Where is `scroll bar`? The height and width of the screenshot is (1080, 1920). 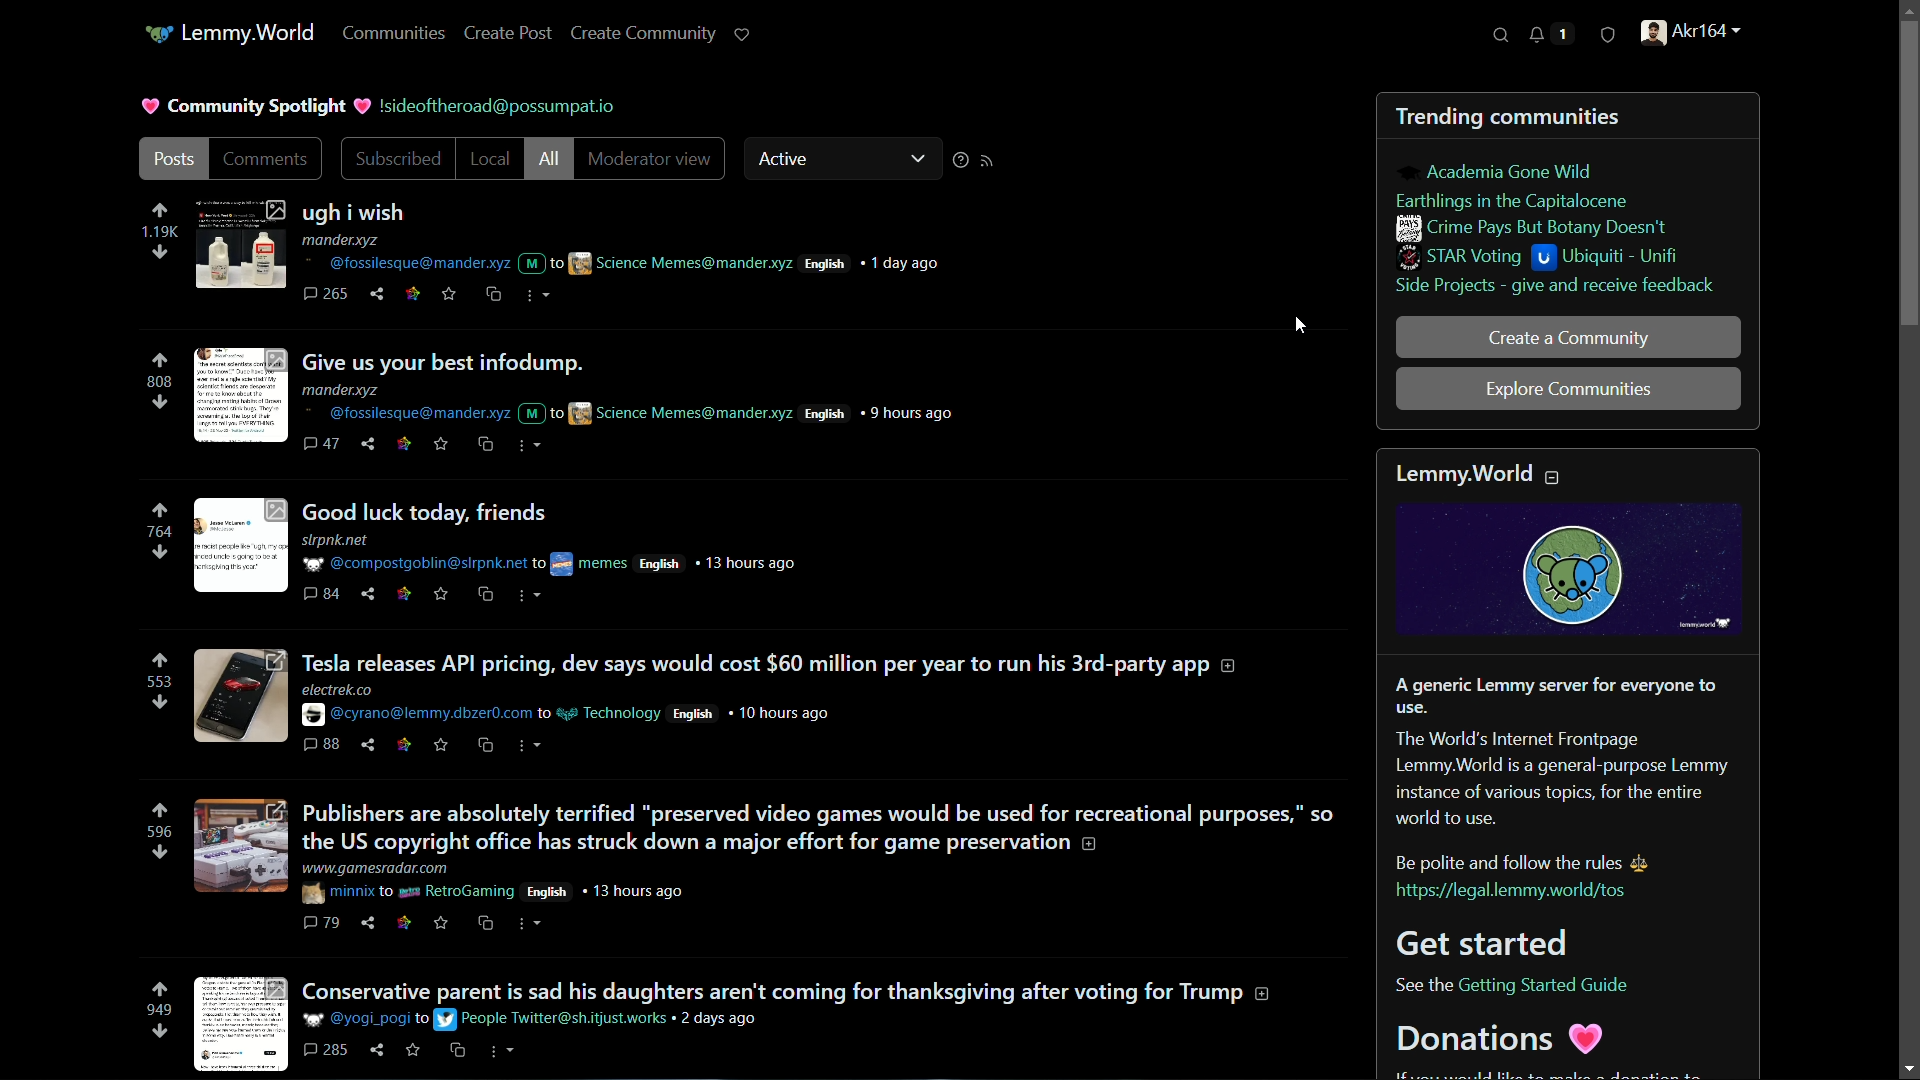 scroll bar is located at coordinates (1897, 538).